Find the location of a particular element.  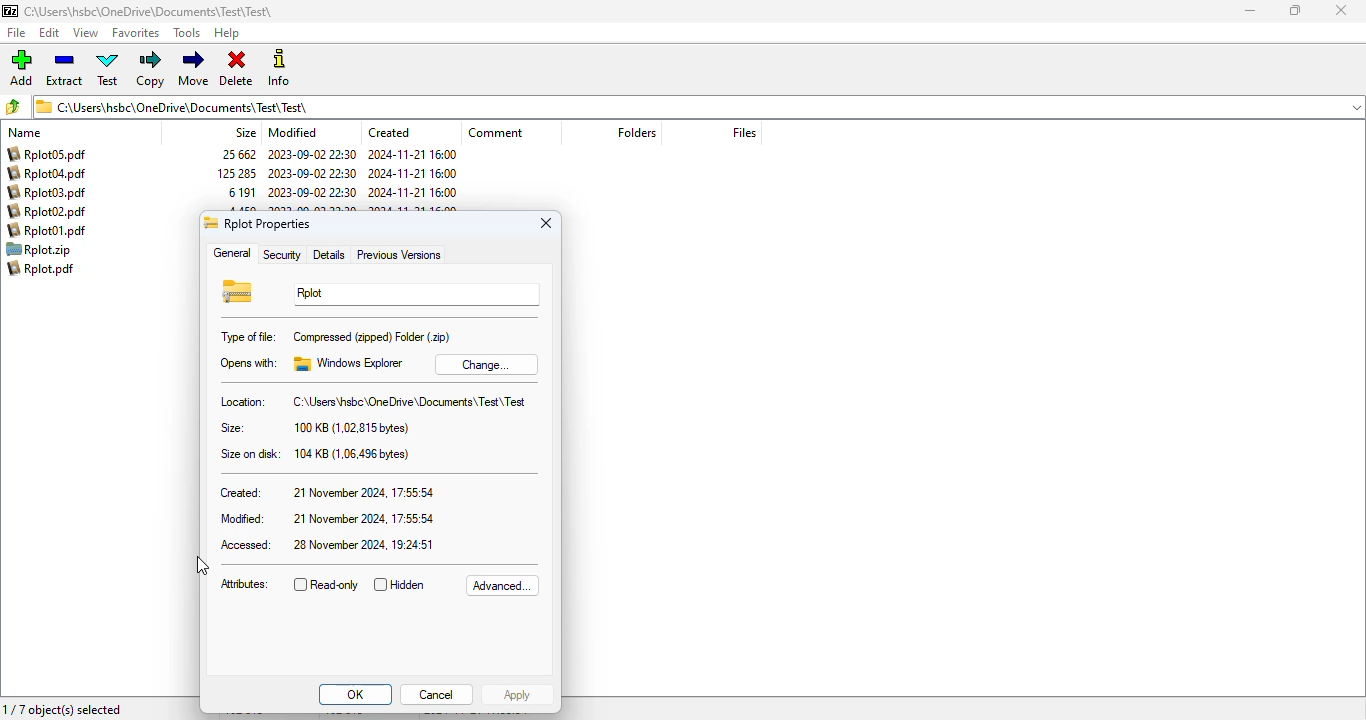

Rplot01.pdf is located at coordinates (45, 230).